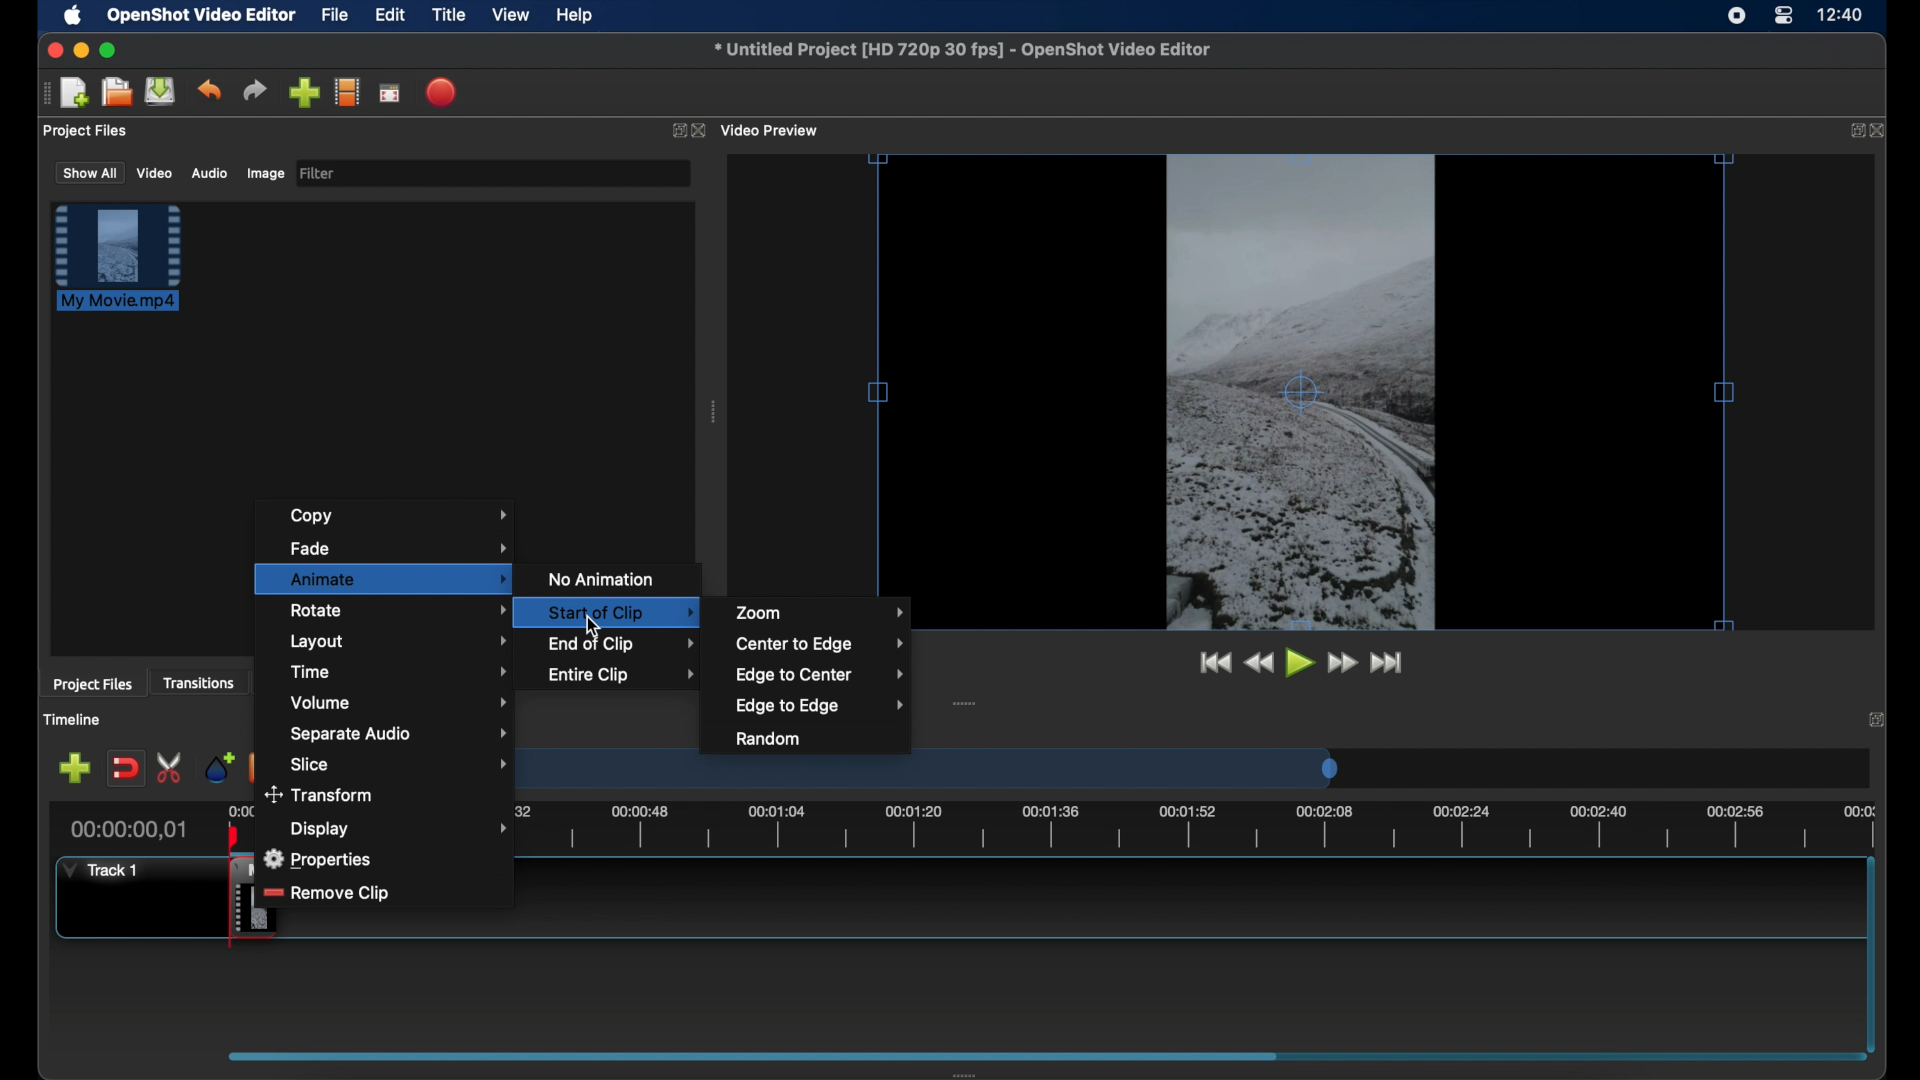 The height and width of the screenshot is (1080, 1920). Describe the element at coordinates (405, 516) in the screenshot. I see `copy menu` at that location.